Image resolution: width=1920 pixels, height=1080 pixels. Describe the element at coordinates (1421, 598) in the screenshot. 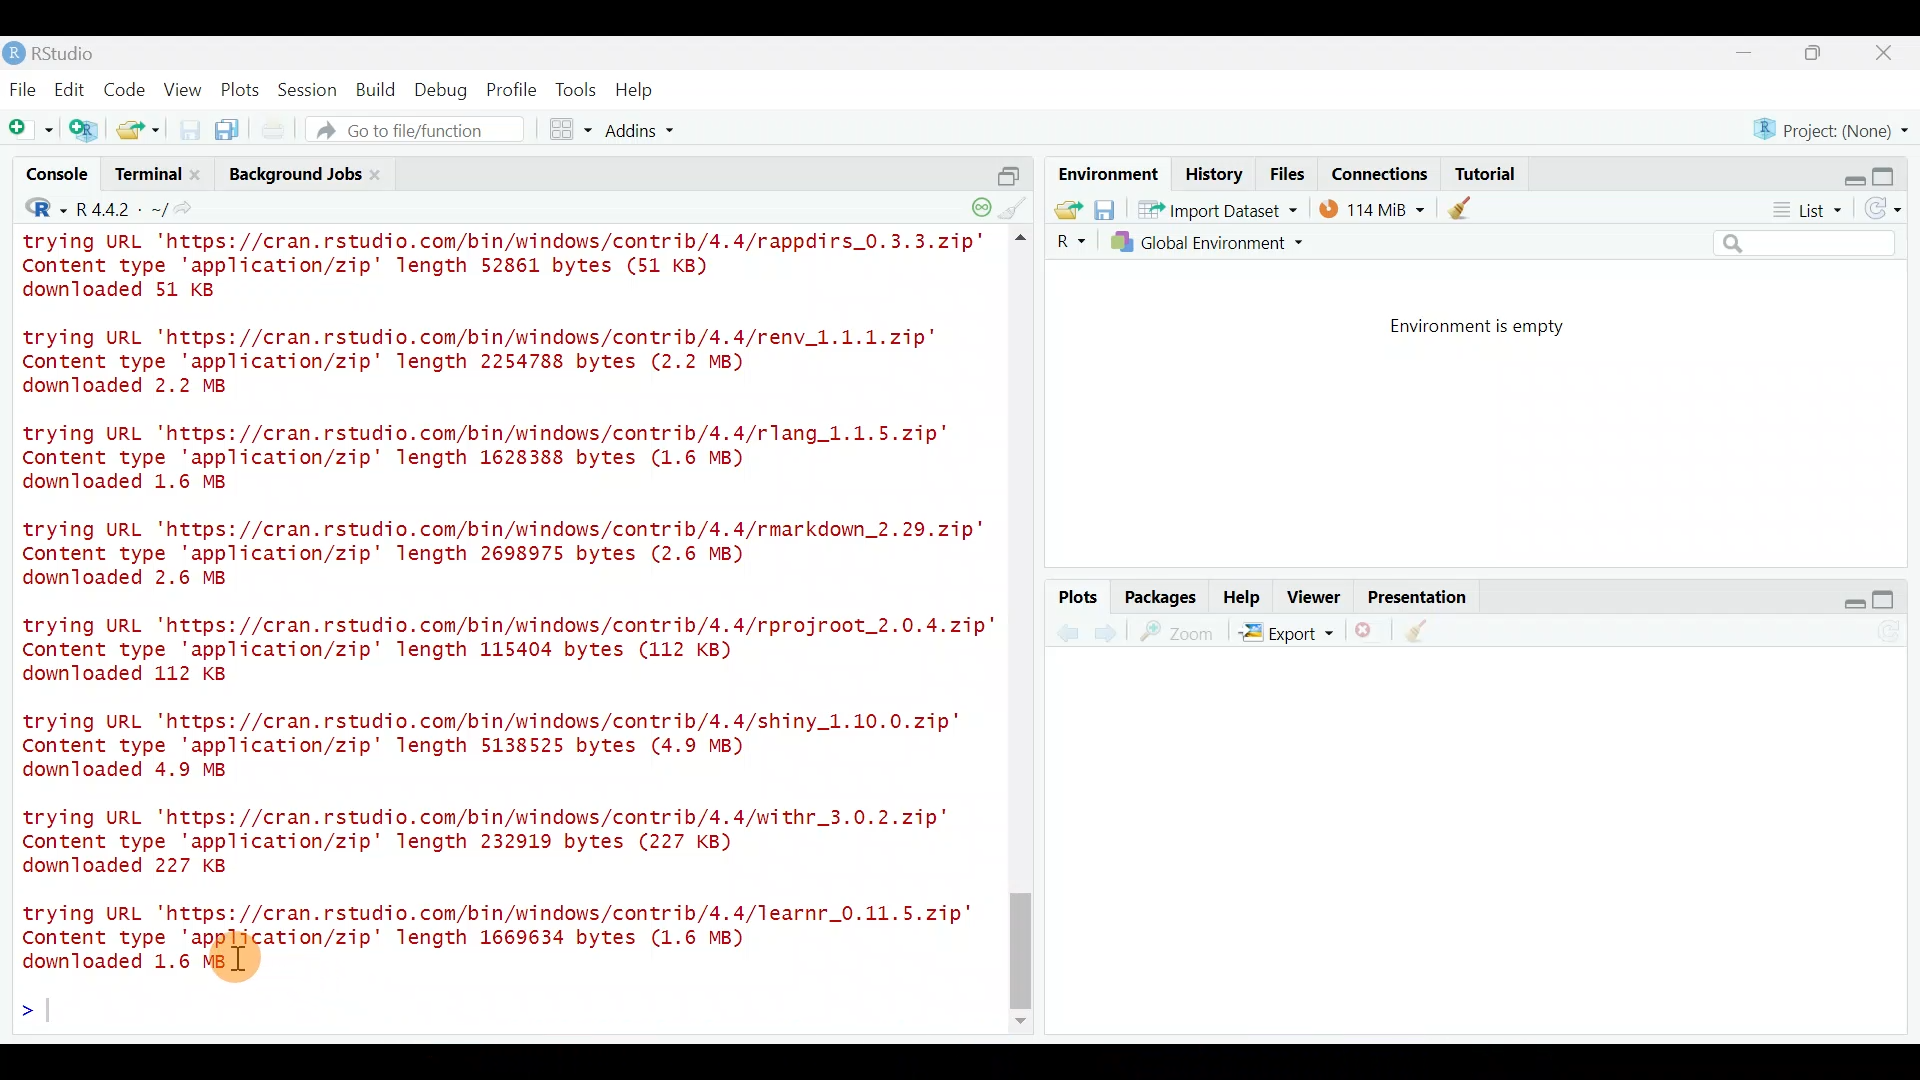

I see `Presentation` at that location.